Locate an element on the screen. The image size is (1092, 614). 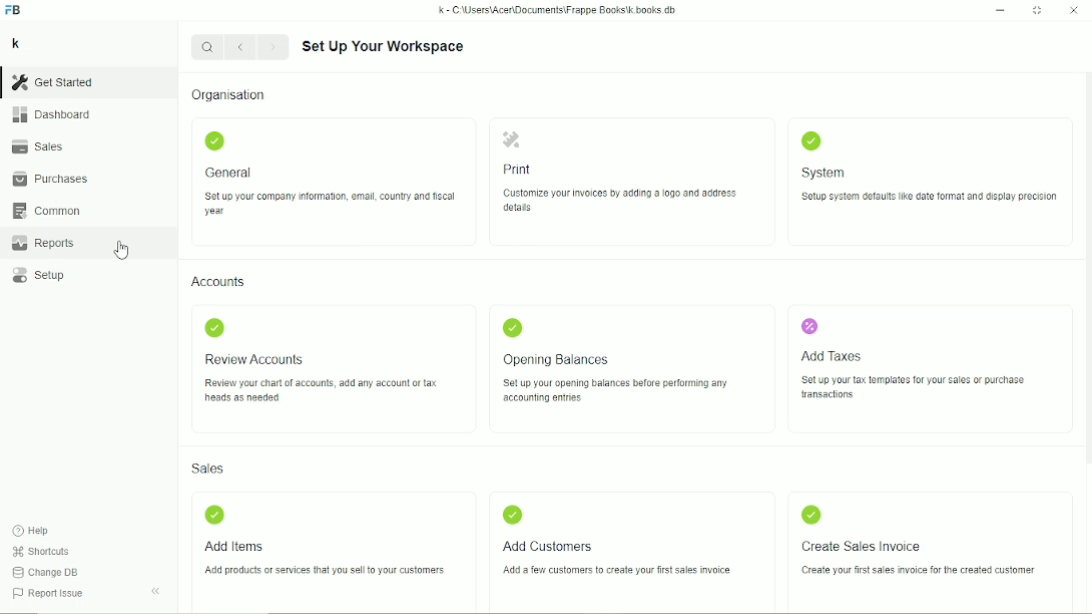
Purchases is located at coordinates (50, 178).